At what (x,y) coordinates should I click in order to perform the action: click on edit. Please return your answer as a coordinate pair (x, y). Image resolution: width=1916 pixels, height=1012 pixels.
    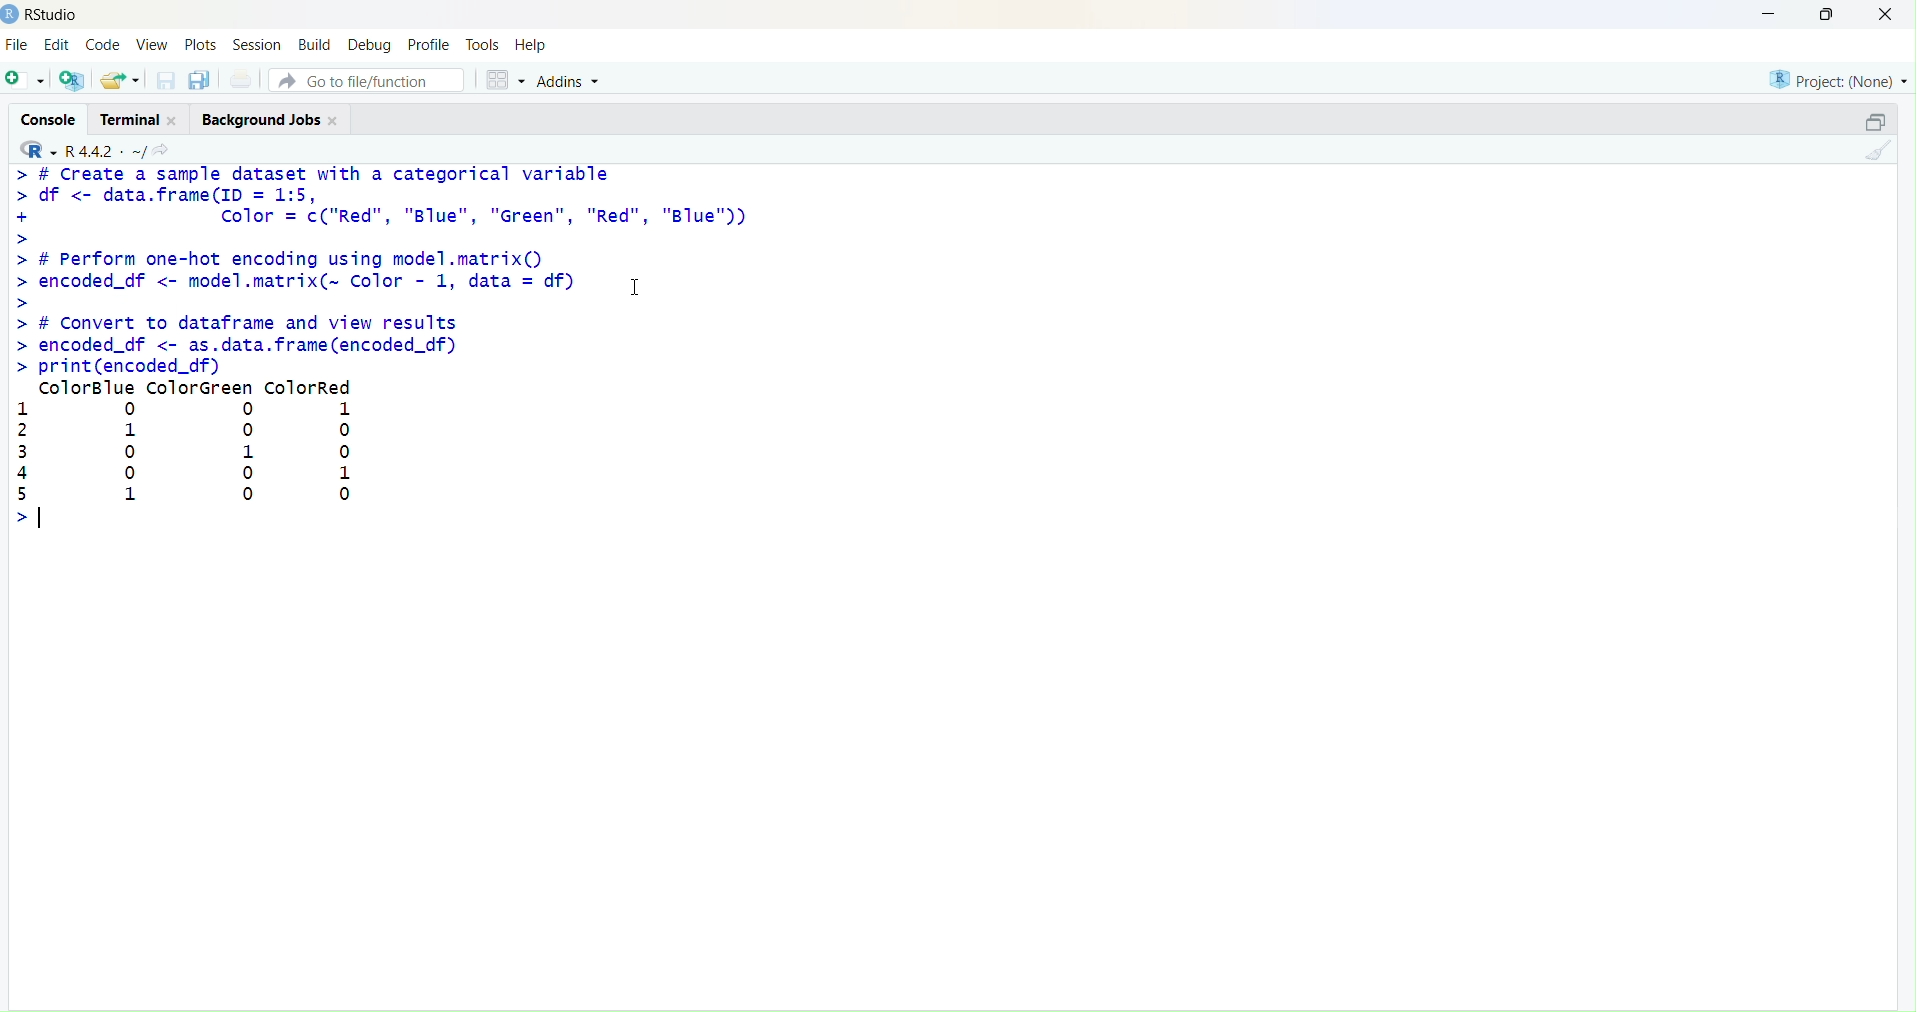
    Looking at the image, I should click on (58, 44).